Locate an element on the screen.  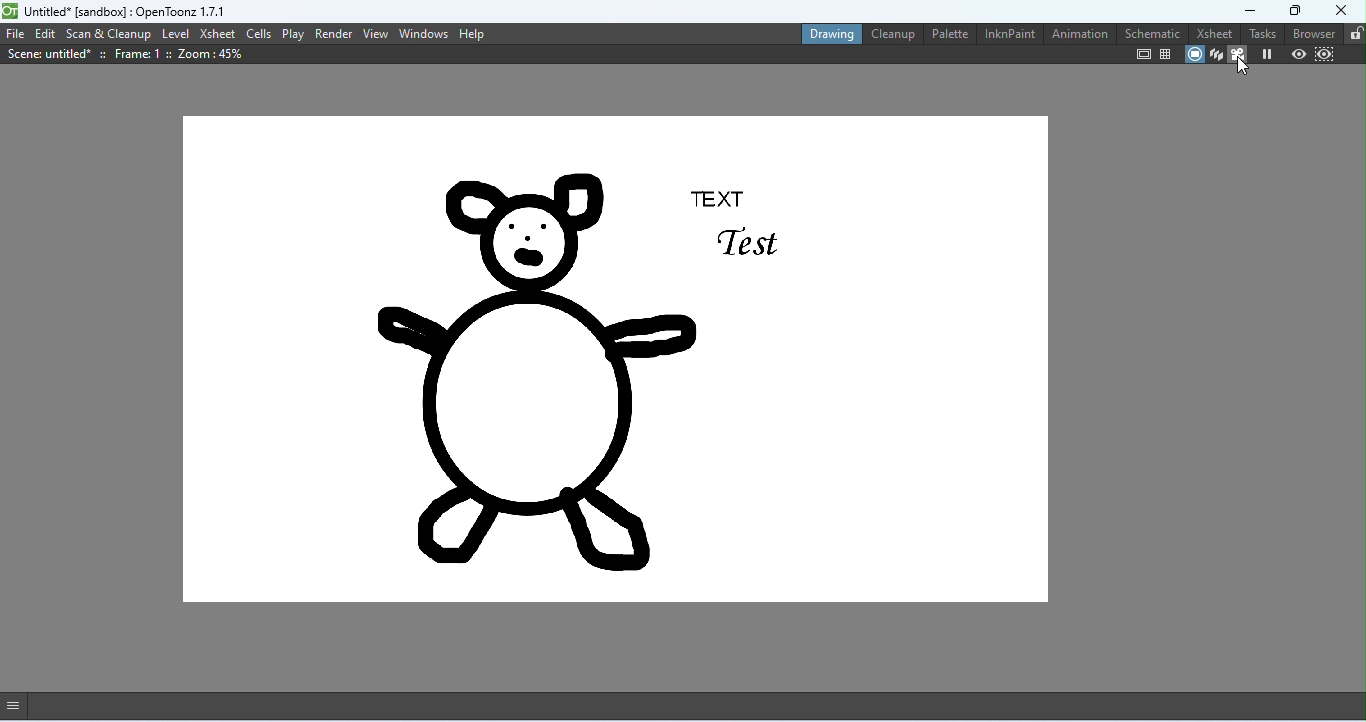
Animation is located at coordinates (1078, 36).